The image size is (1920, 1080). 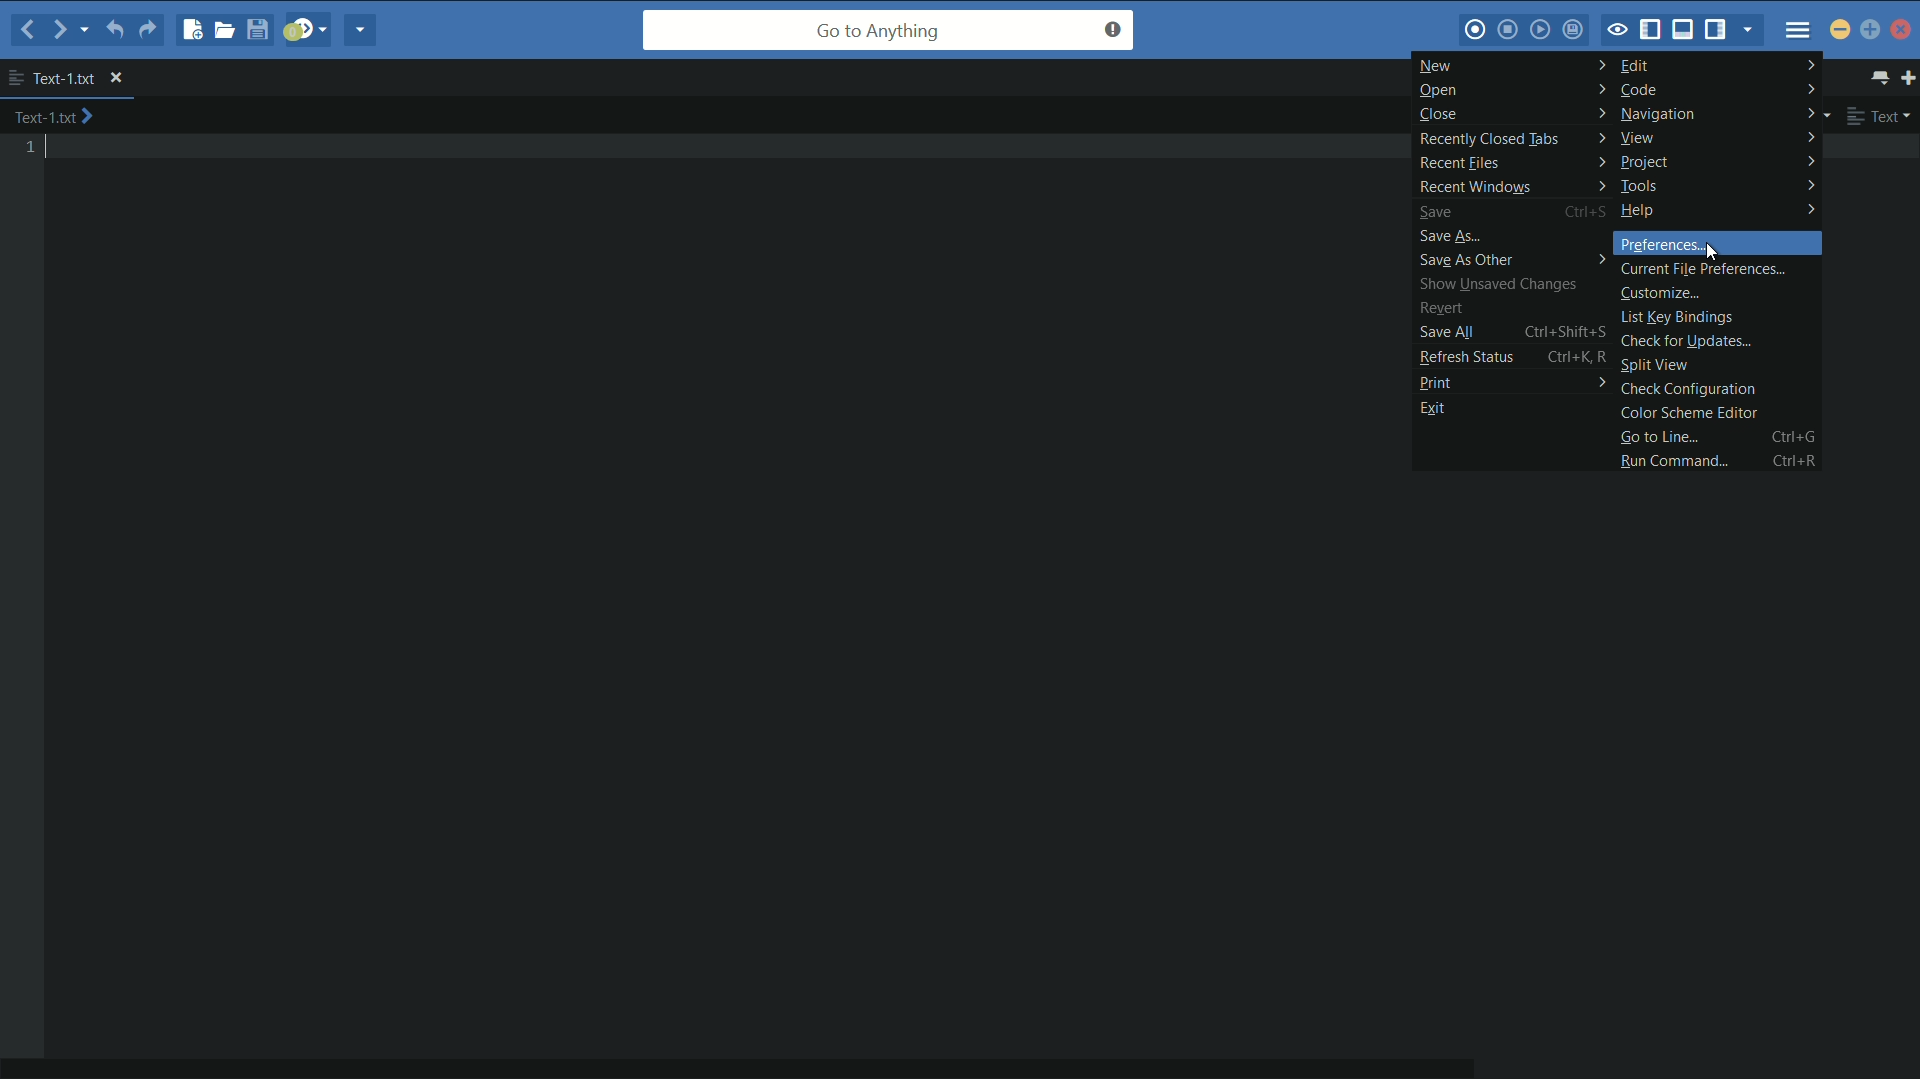 What do you see at coordinates (147, 33) in the screenshot?
I see `redo` at bounding box center [147, 33].